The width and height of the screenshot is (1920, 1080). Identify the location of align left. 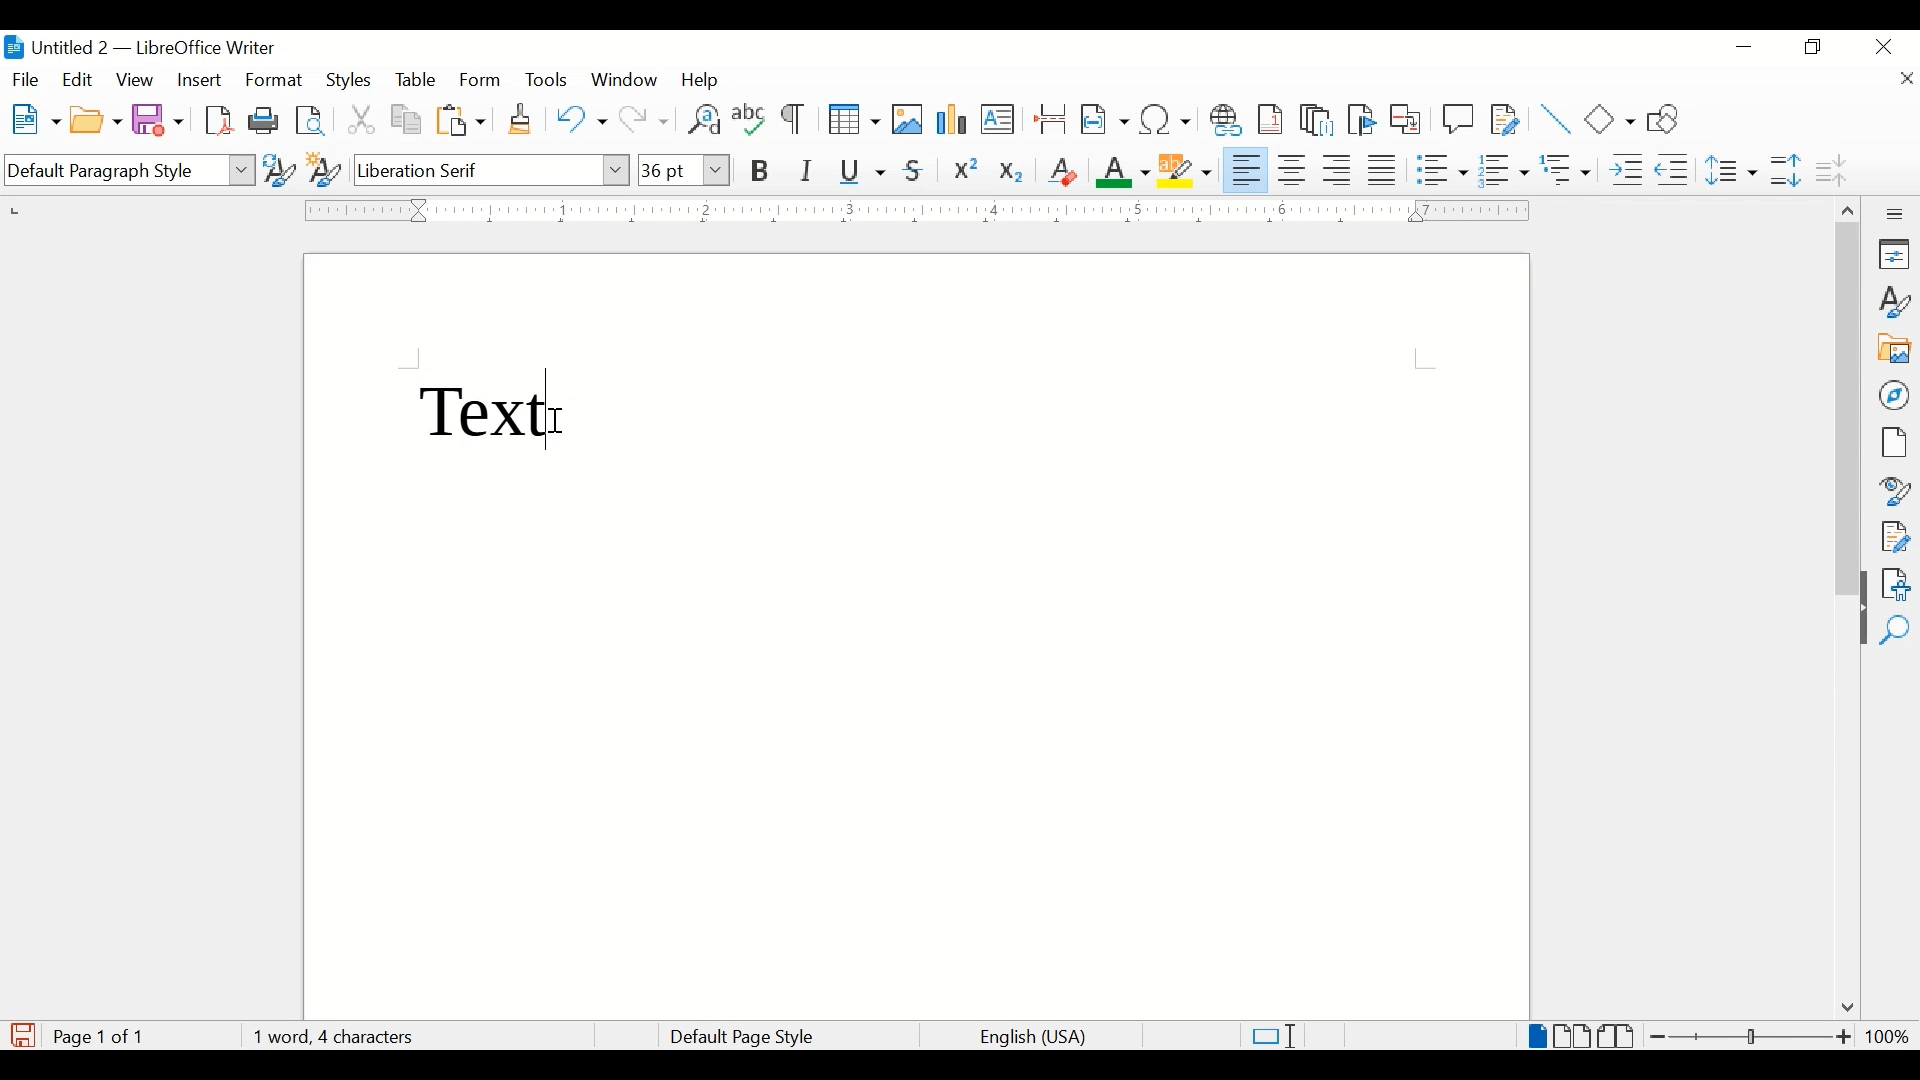
(1247, 168).